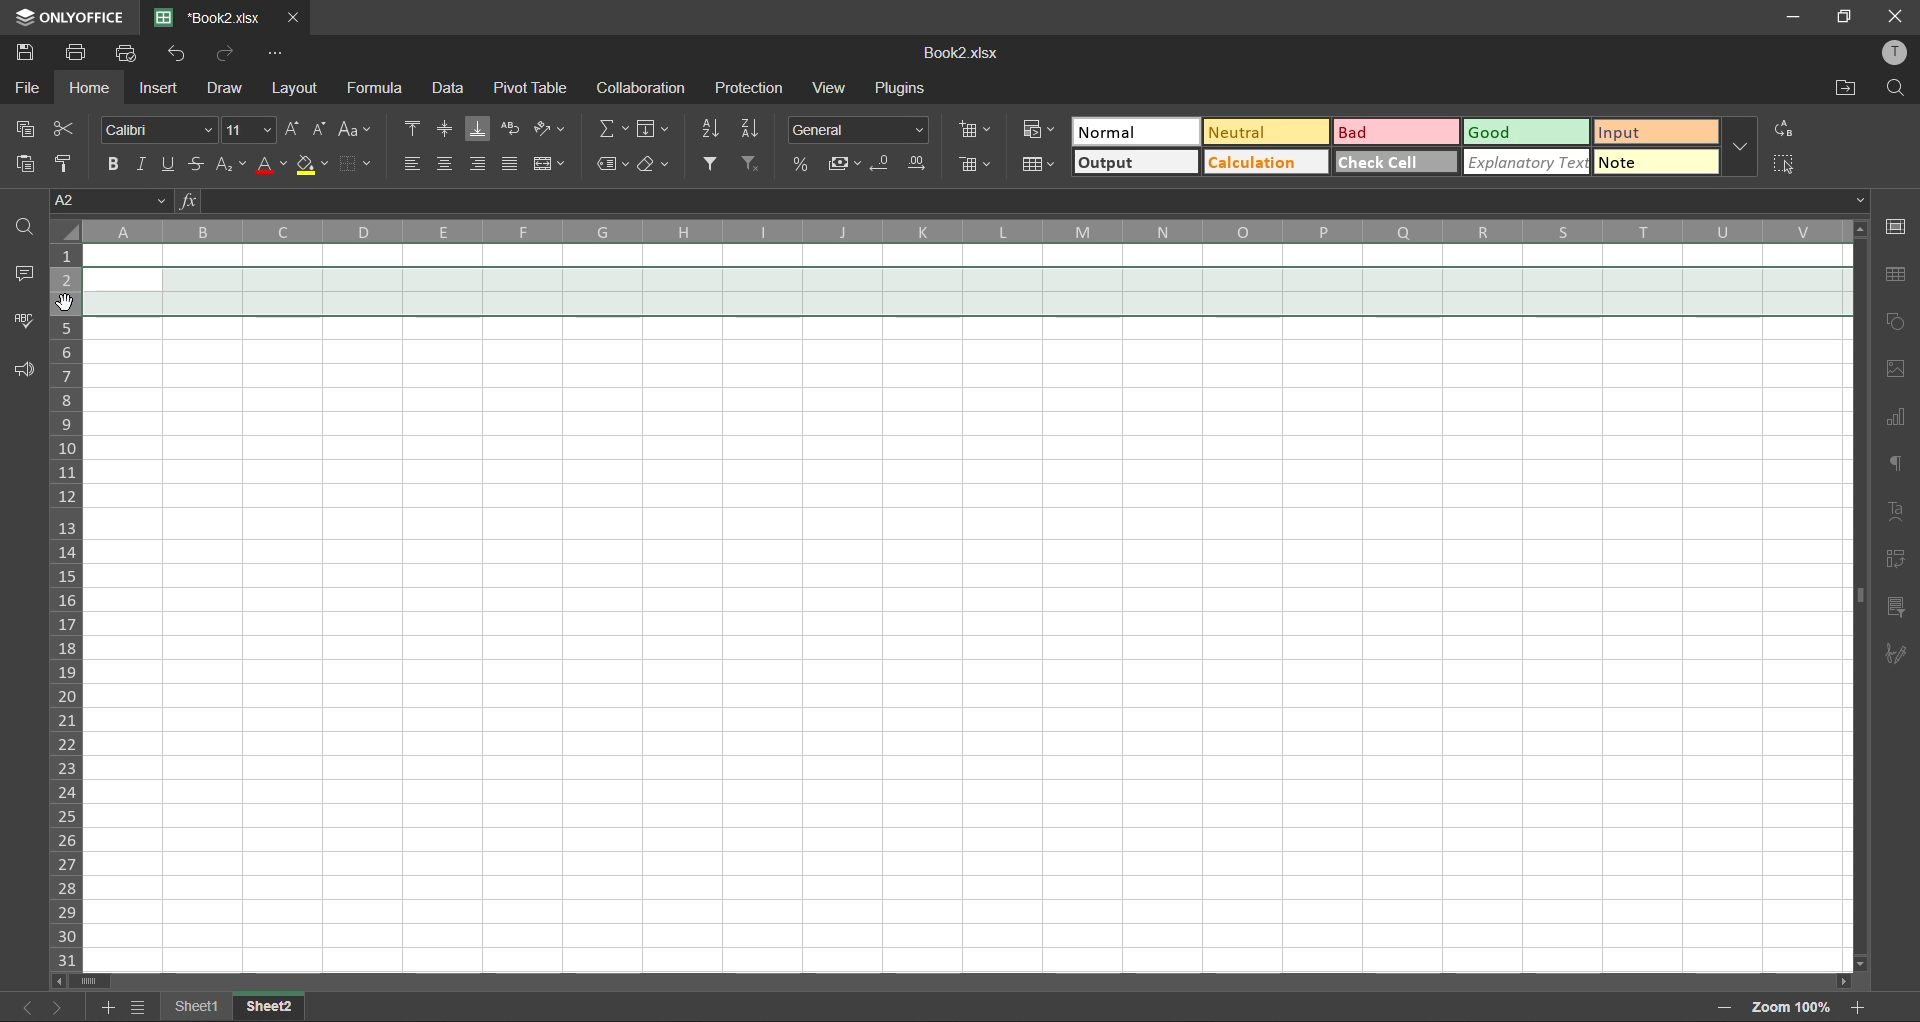 This screenshot has width=1920, height=1022. Describe the element at coordinates (1895, 559) in the screenshot. I see `pivot table` at that location.